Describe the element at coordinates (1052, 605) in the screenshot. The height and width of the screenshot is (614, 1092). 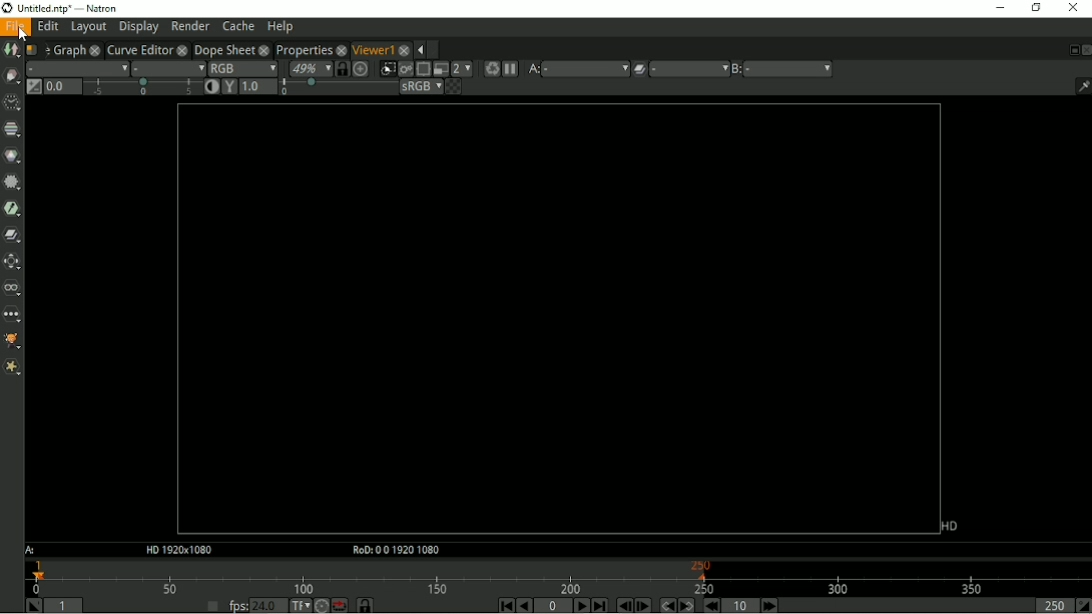
I see `Playback out point` at that location.